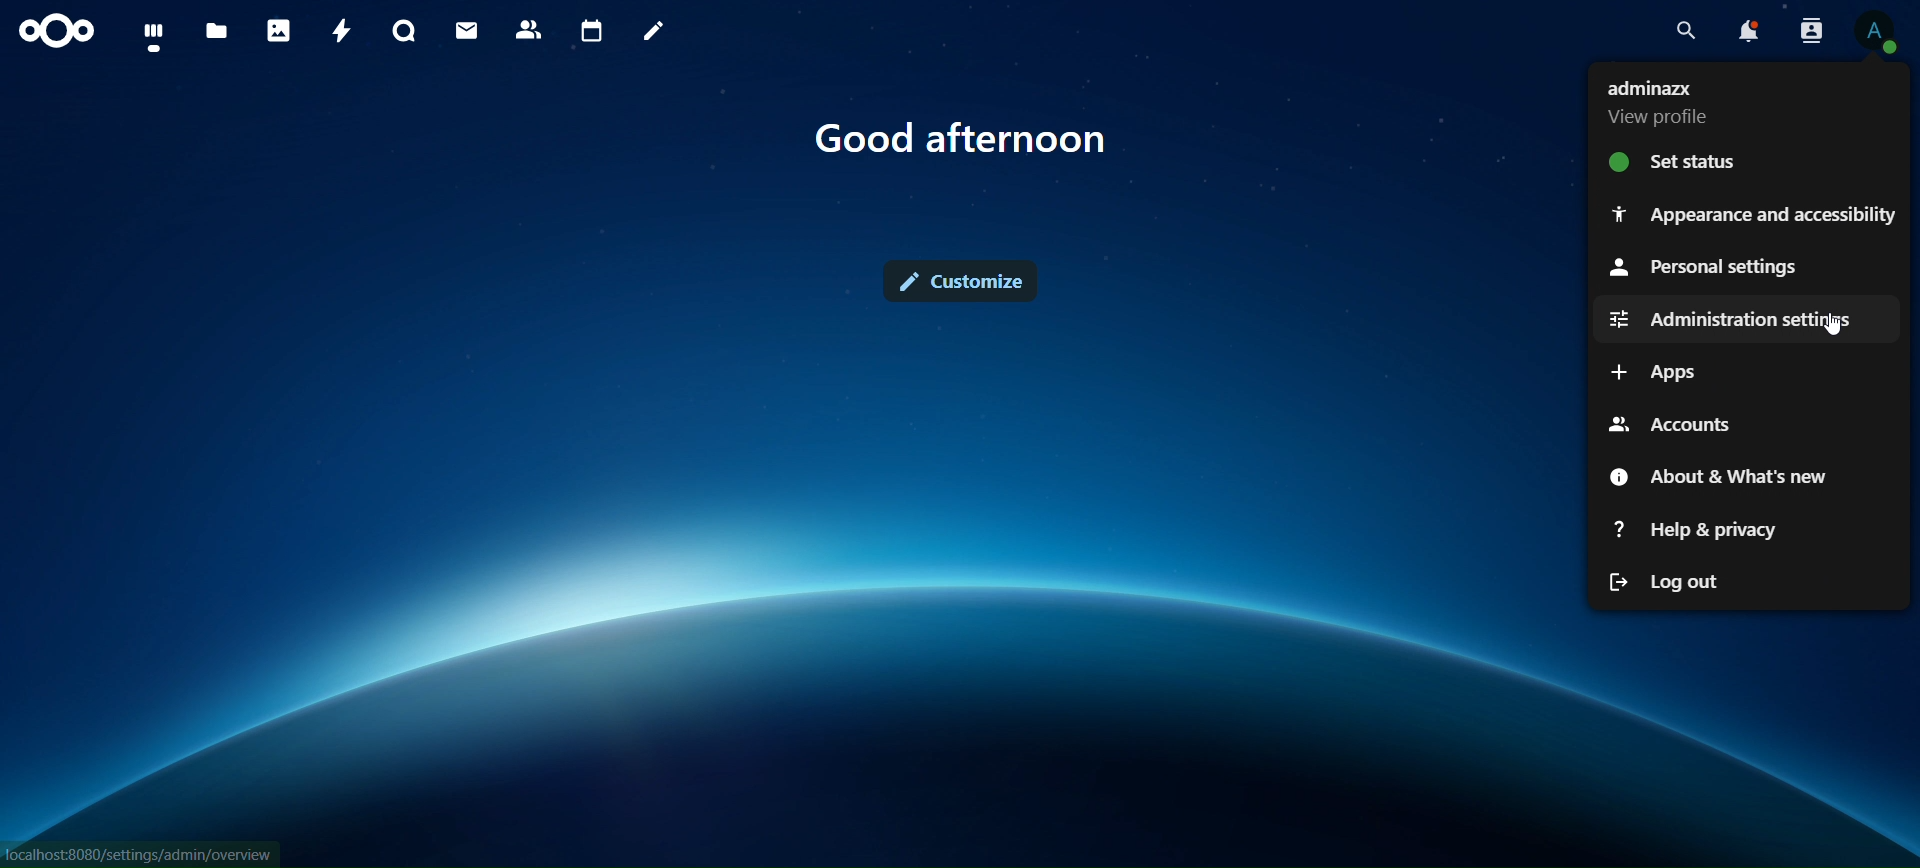  Describe the element at coordinates (529, 30) in the screenshot. I see `contacts` at that location.